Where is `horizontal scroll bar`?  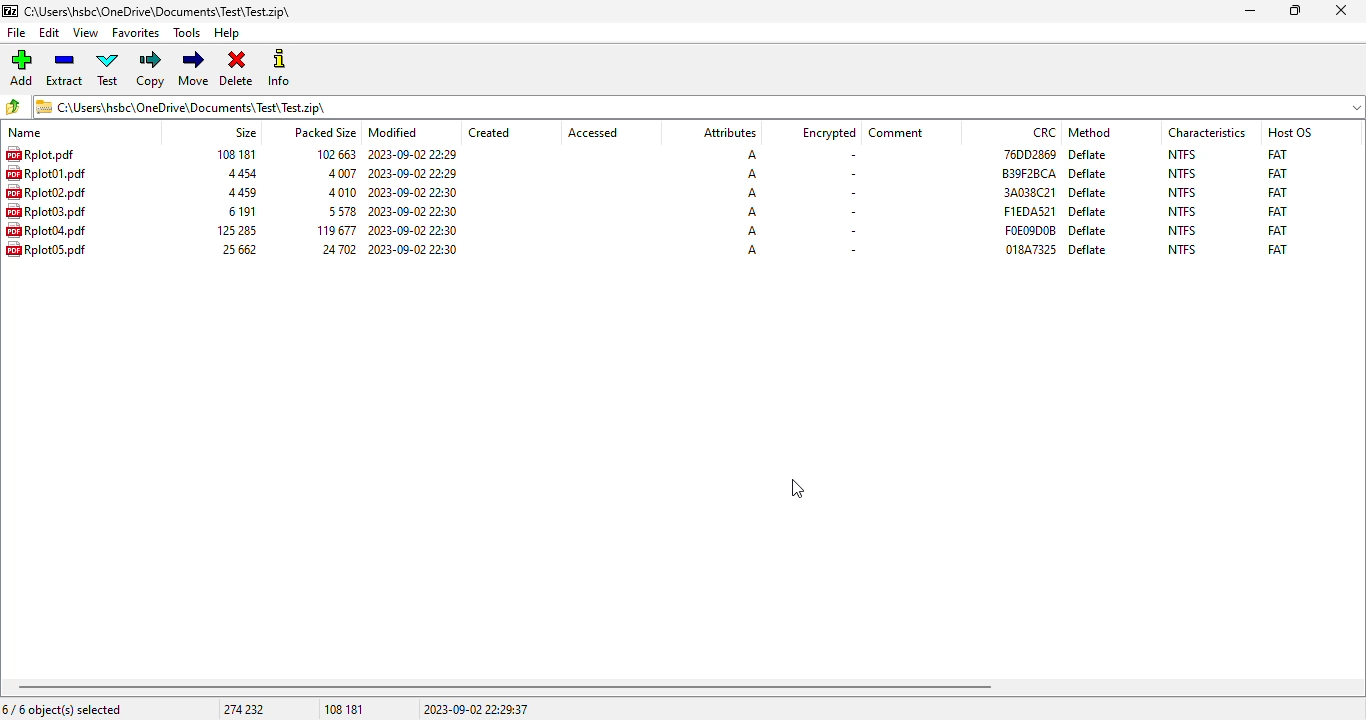
horizontal scroll bar is located at coordinates (505, 687).